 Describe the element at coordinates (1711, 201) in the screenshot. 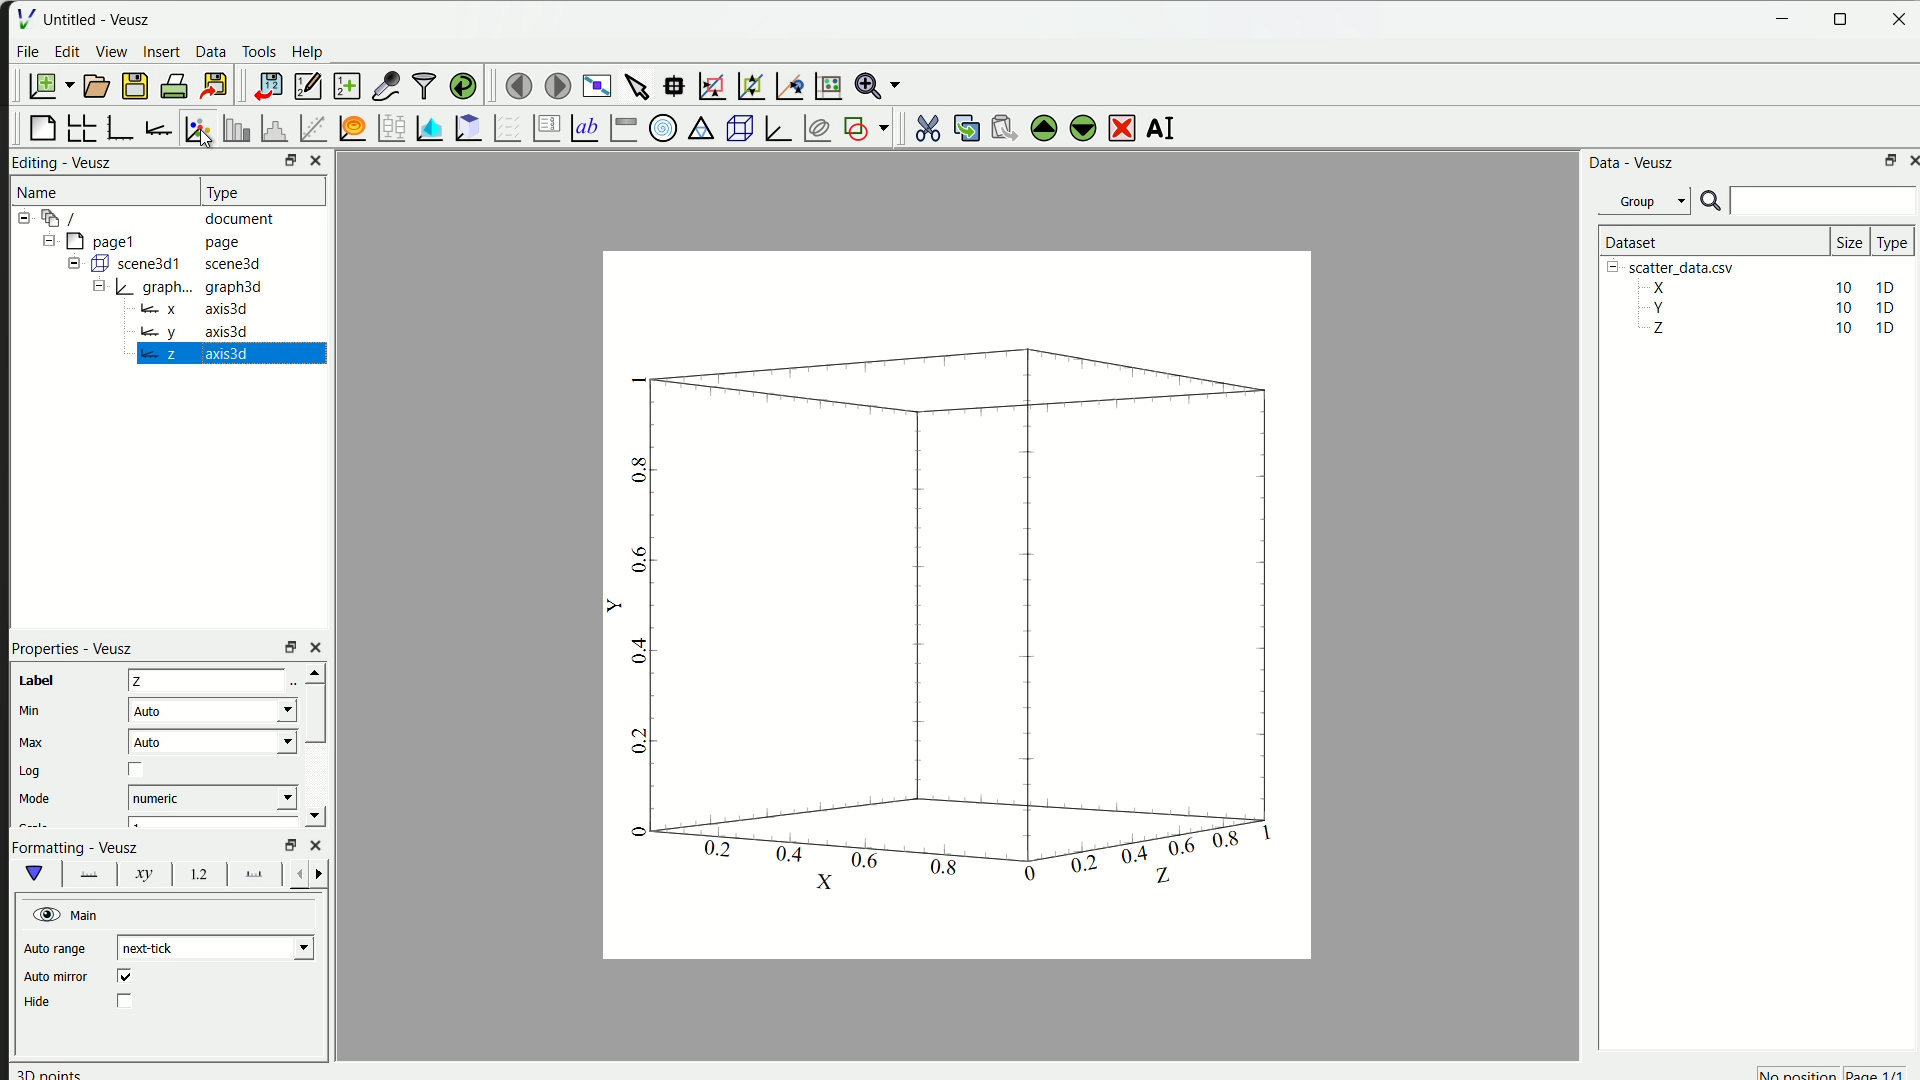

I see `search icon` at that location.